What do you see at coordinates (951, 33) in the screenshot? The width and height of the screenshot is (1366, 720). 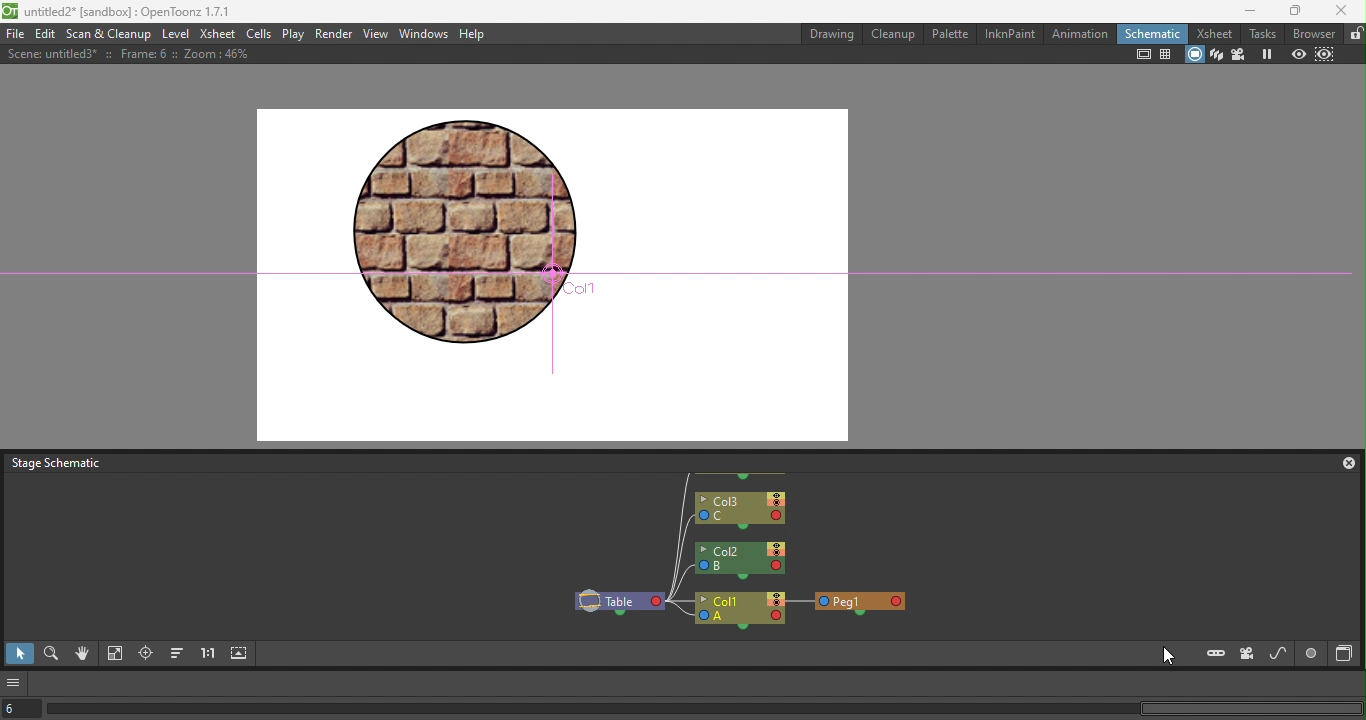 I see `Palette` at bounding box center [951, 33].